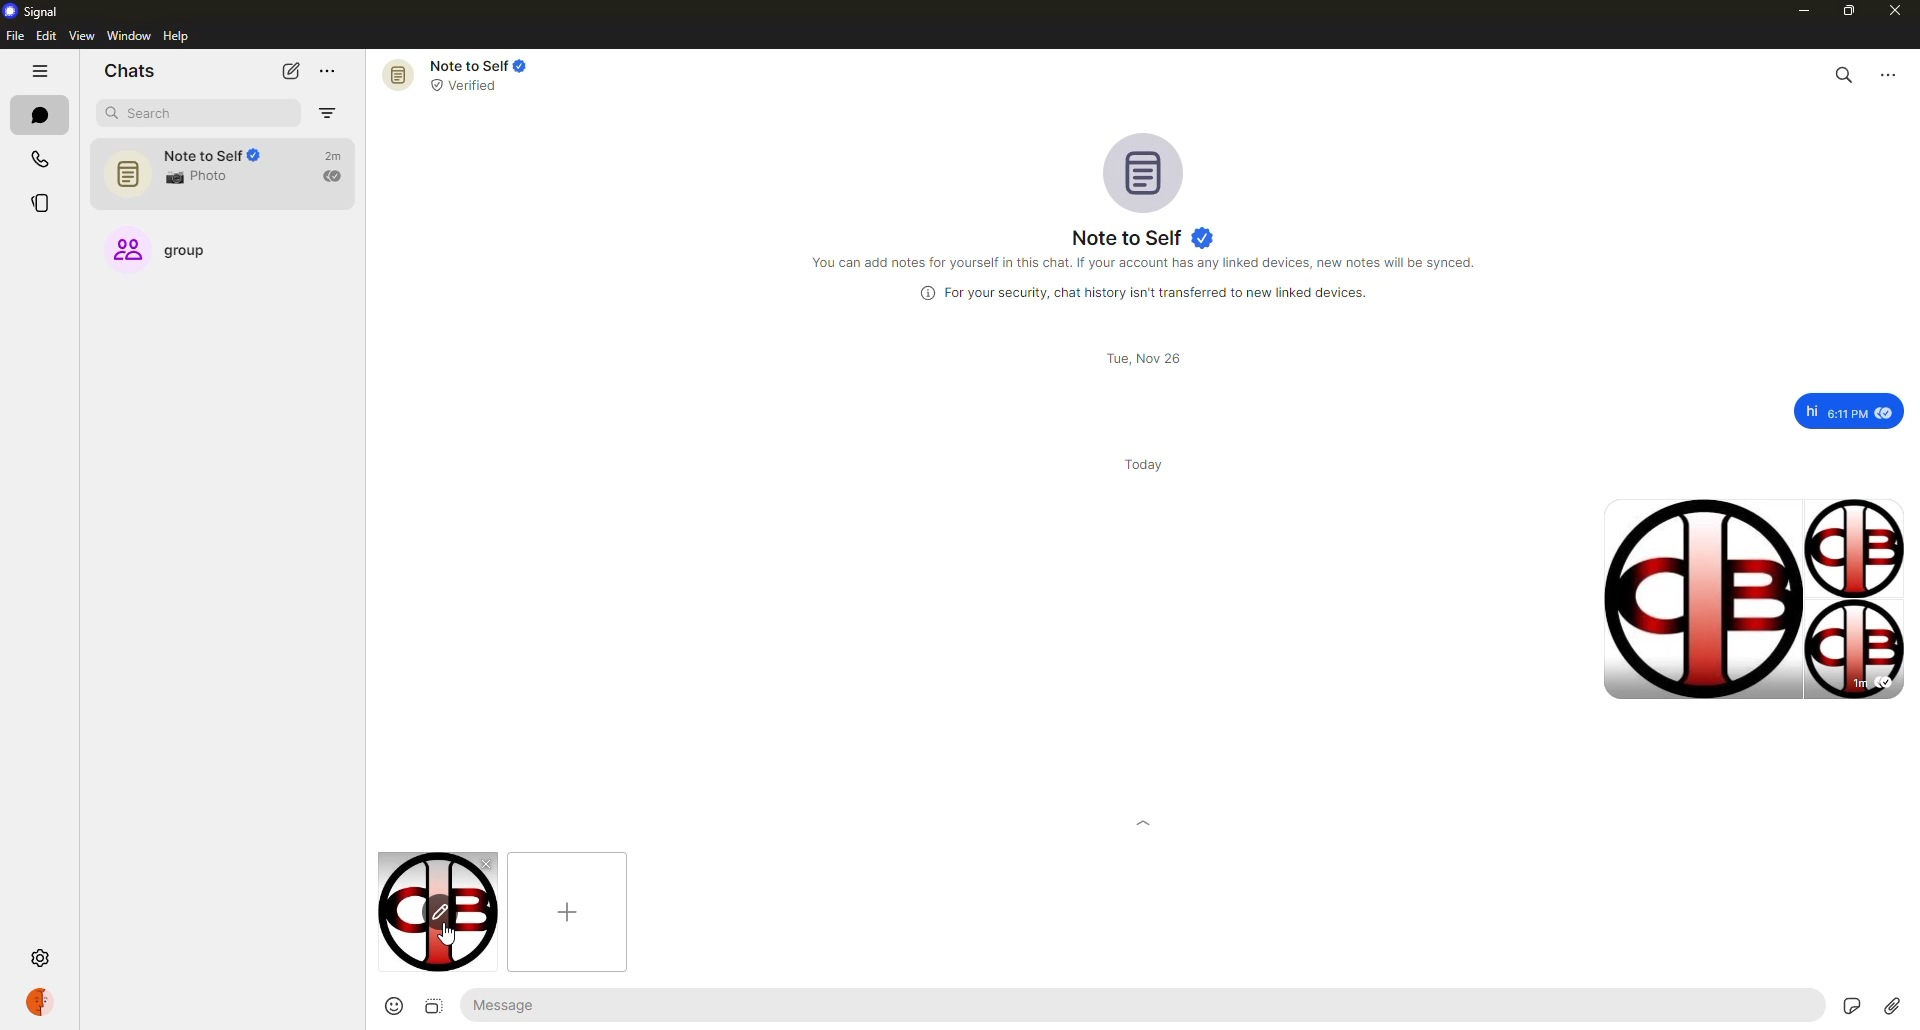  What do you see at coordinates (1850, 410) in the screenshot?
I see `message` at bounding box center [1850, 410].